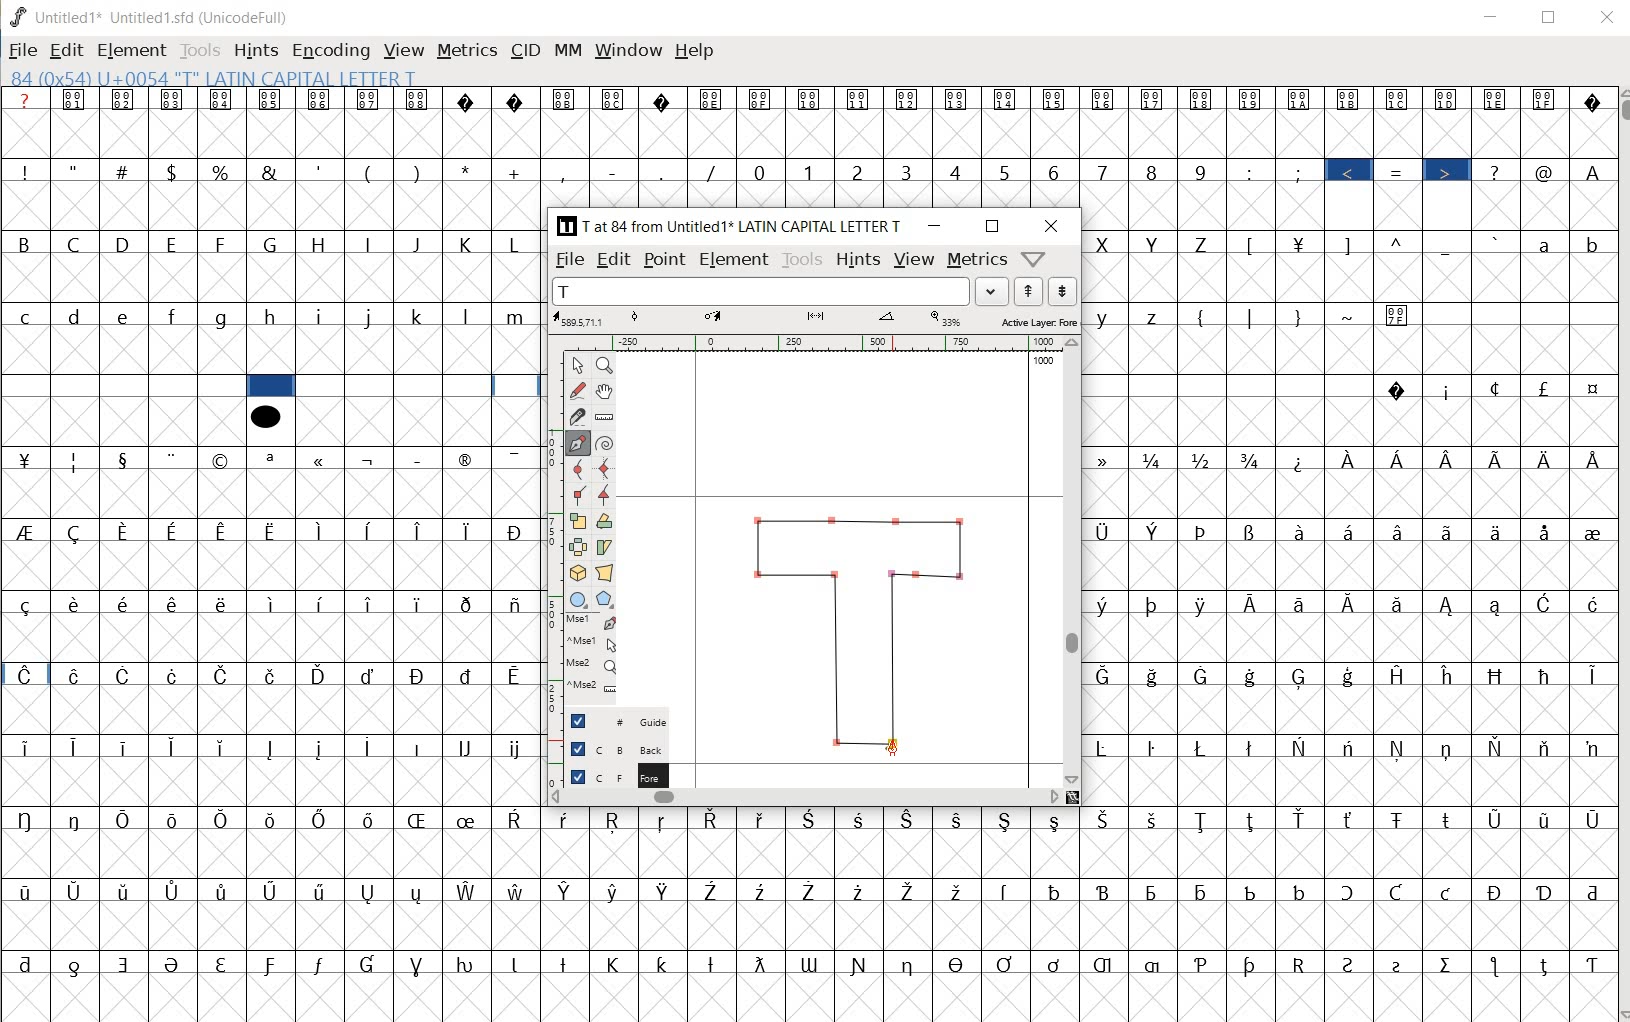 This screenshot has height=1022, width=1630. I want to click on Symbol, so click(25, 890).